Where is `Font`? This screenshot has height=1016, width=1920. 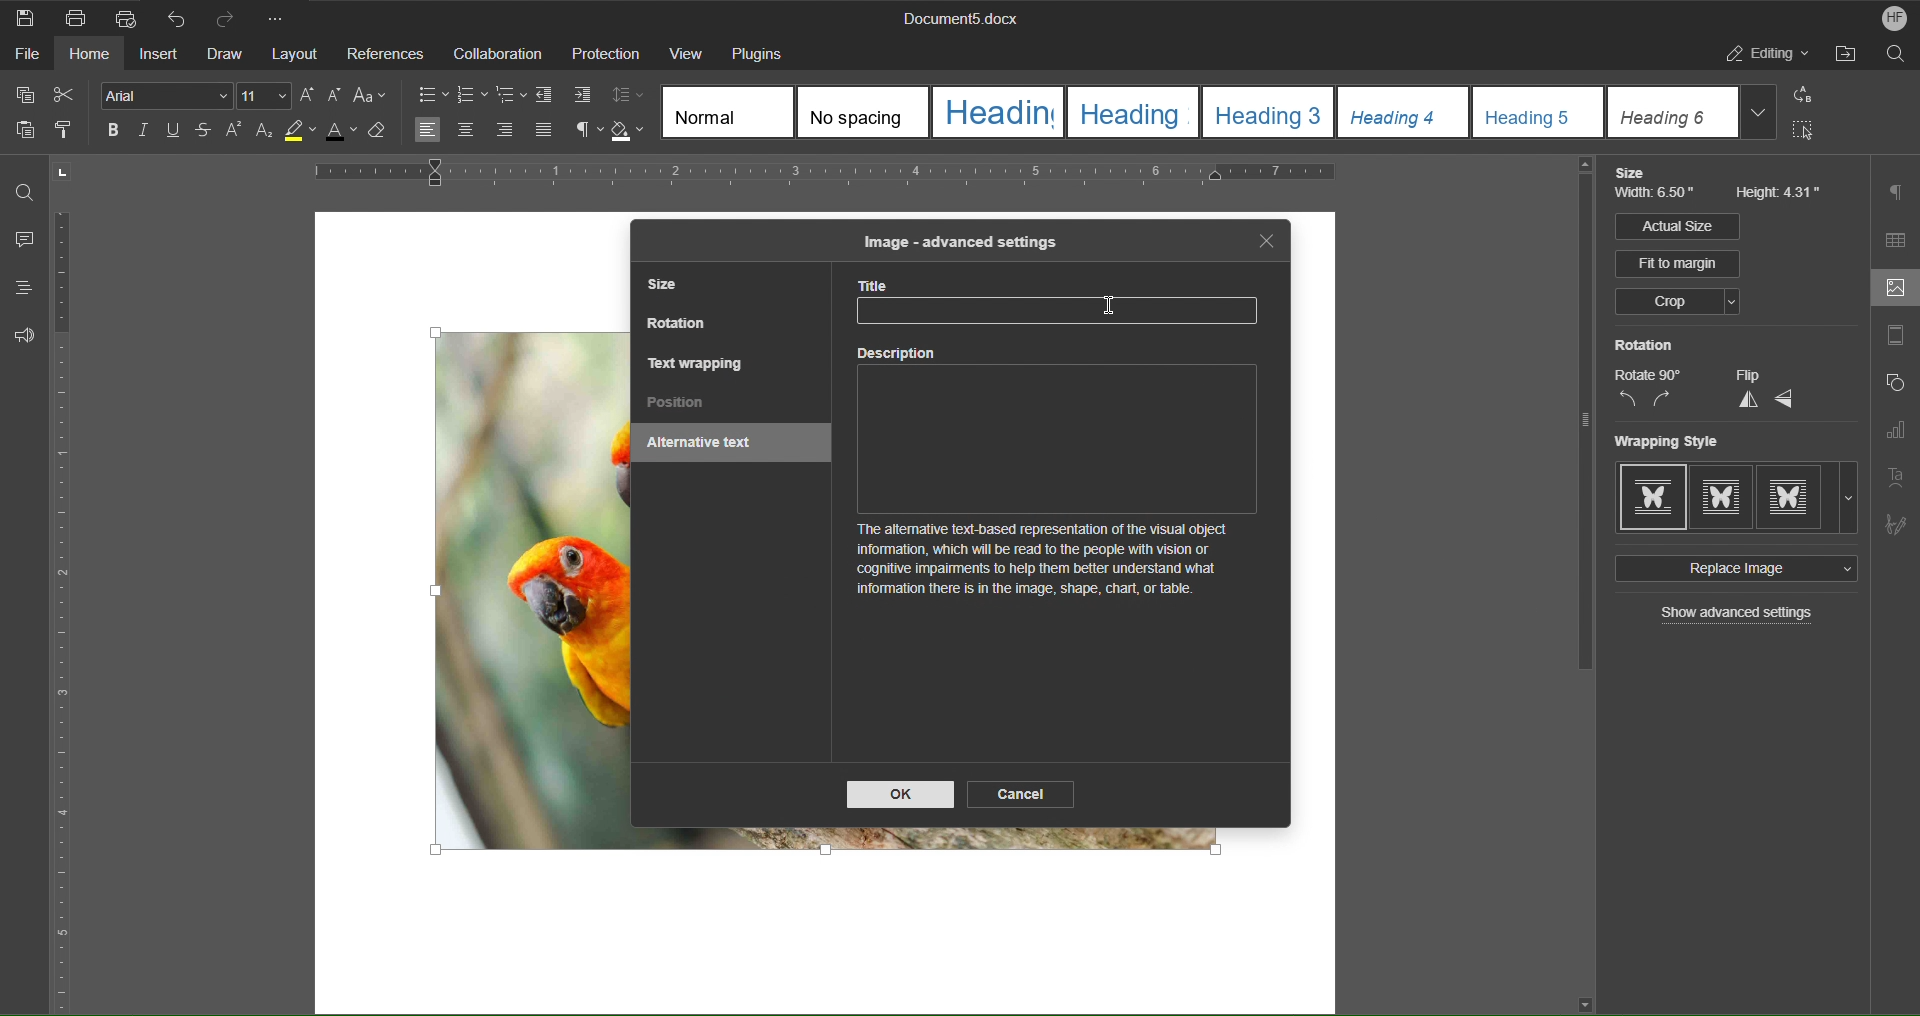
Font is located at coordinates (161, 95).